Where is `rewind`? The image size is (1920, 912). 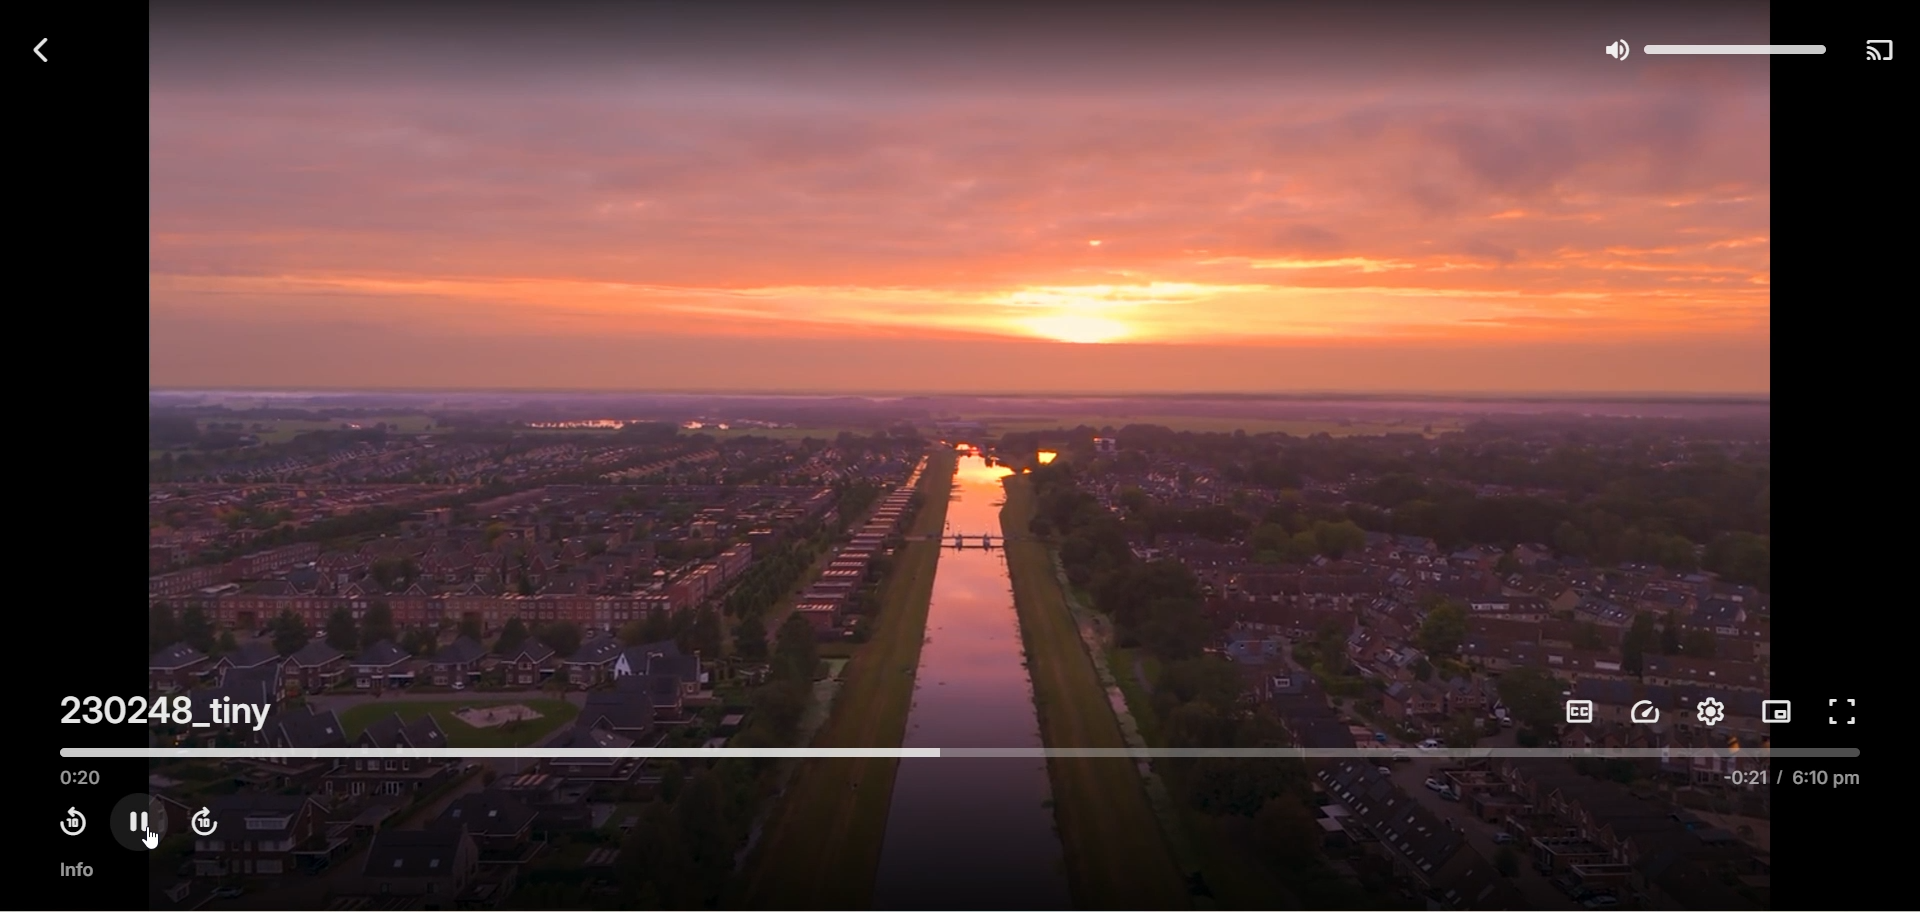
rewind is located at coordinates (69, 823).